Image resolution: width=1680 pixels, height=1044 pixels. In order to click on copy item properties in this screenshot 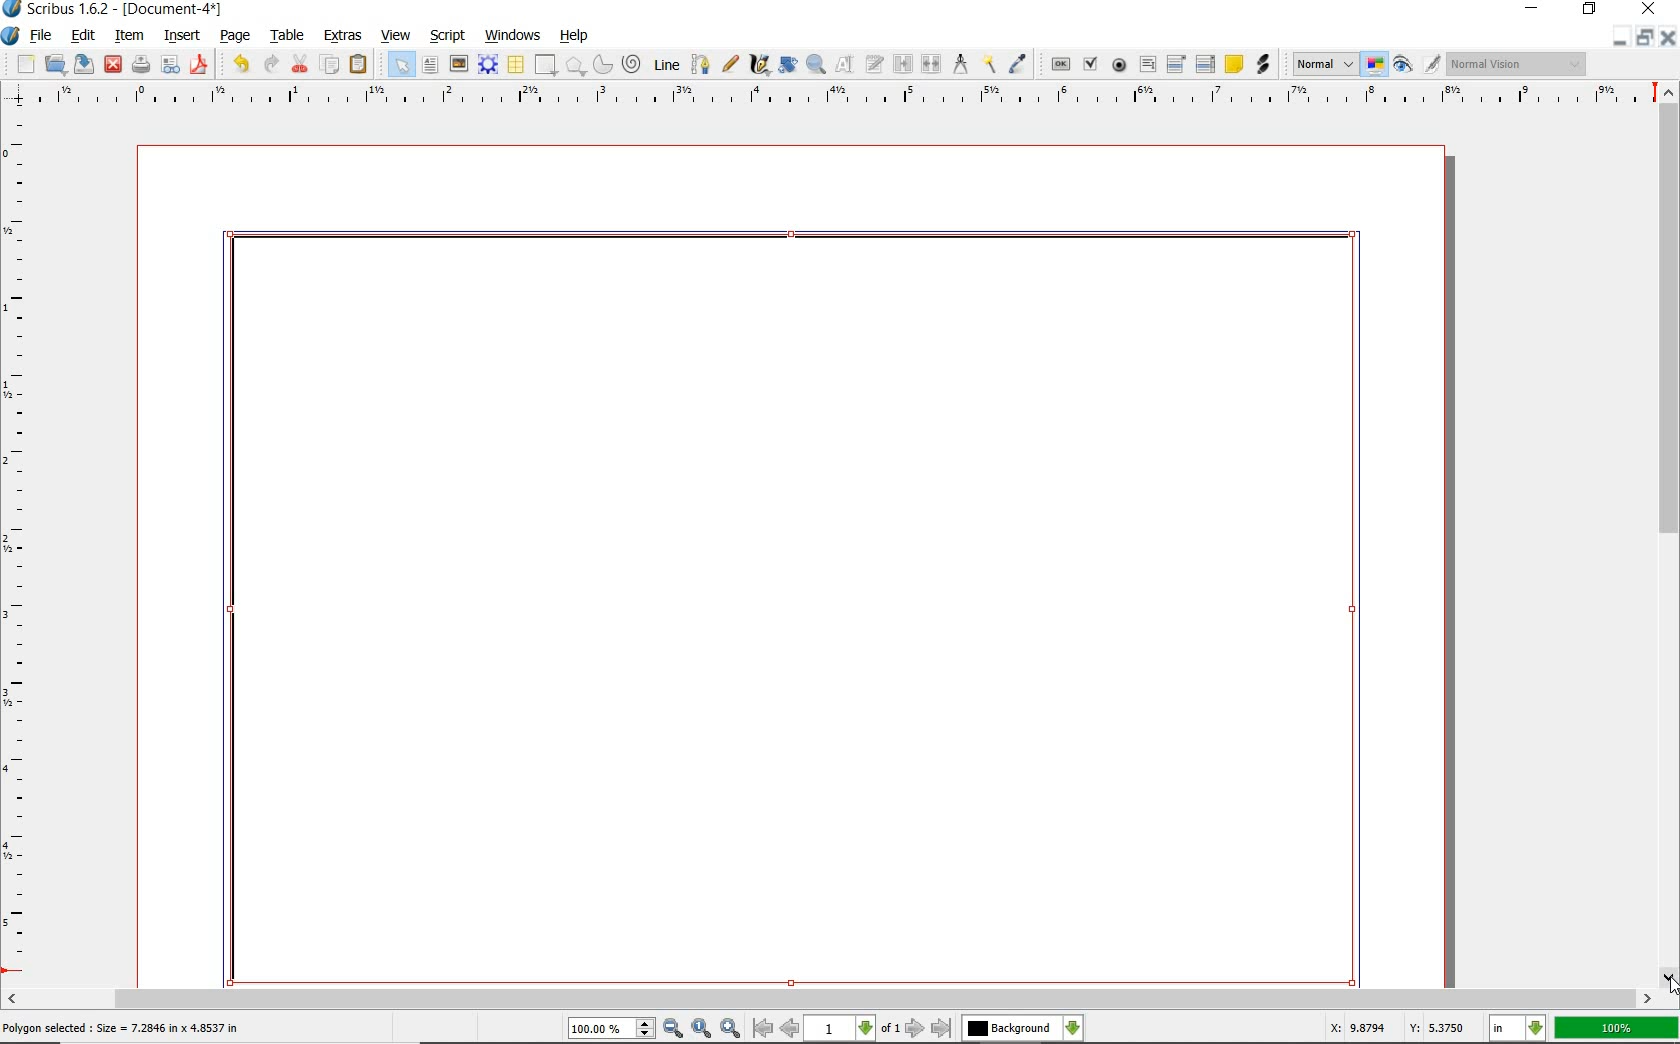, I will do `click(989, 64)`.